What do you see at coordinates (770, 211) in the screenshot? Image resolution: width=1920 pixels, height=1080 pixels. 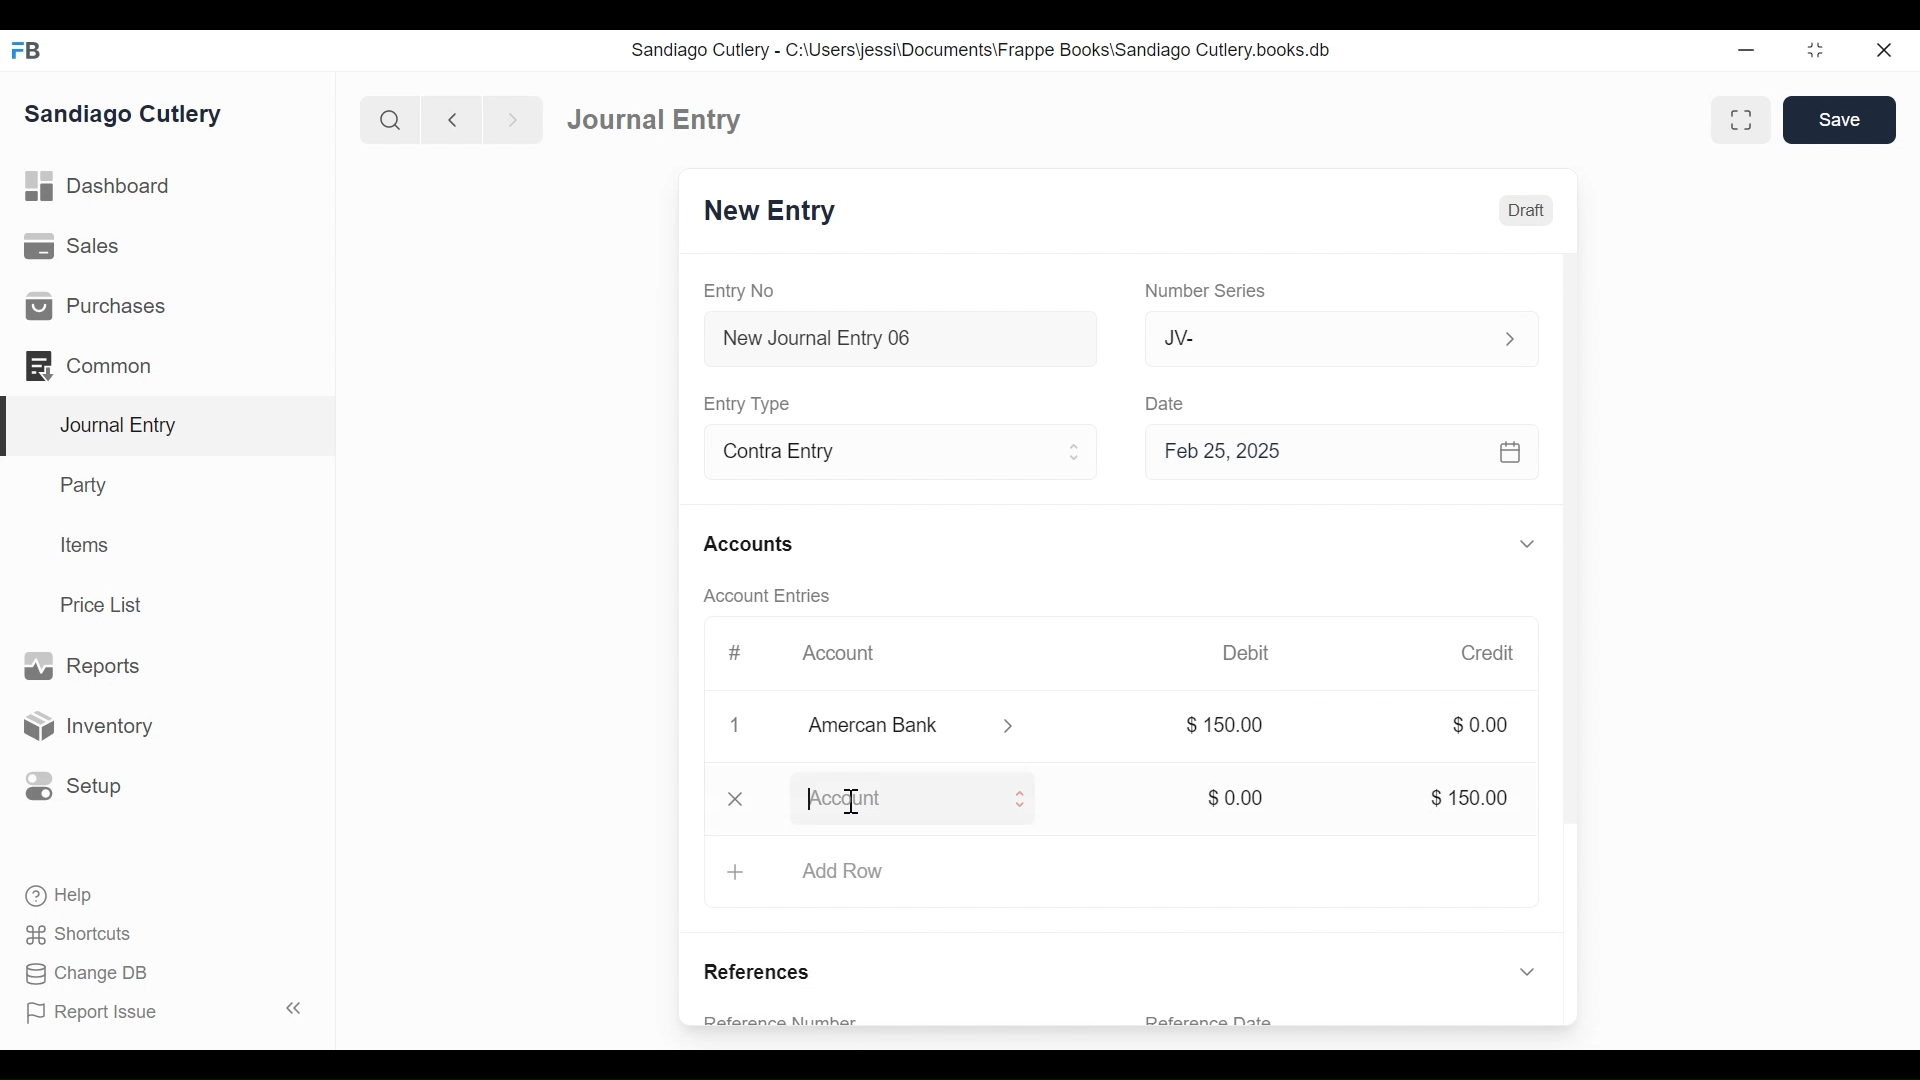 I see `New Entry` at bounding box center [770, 211].